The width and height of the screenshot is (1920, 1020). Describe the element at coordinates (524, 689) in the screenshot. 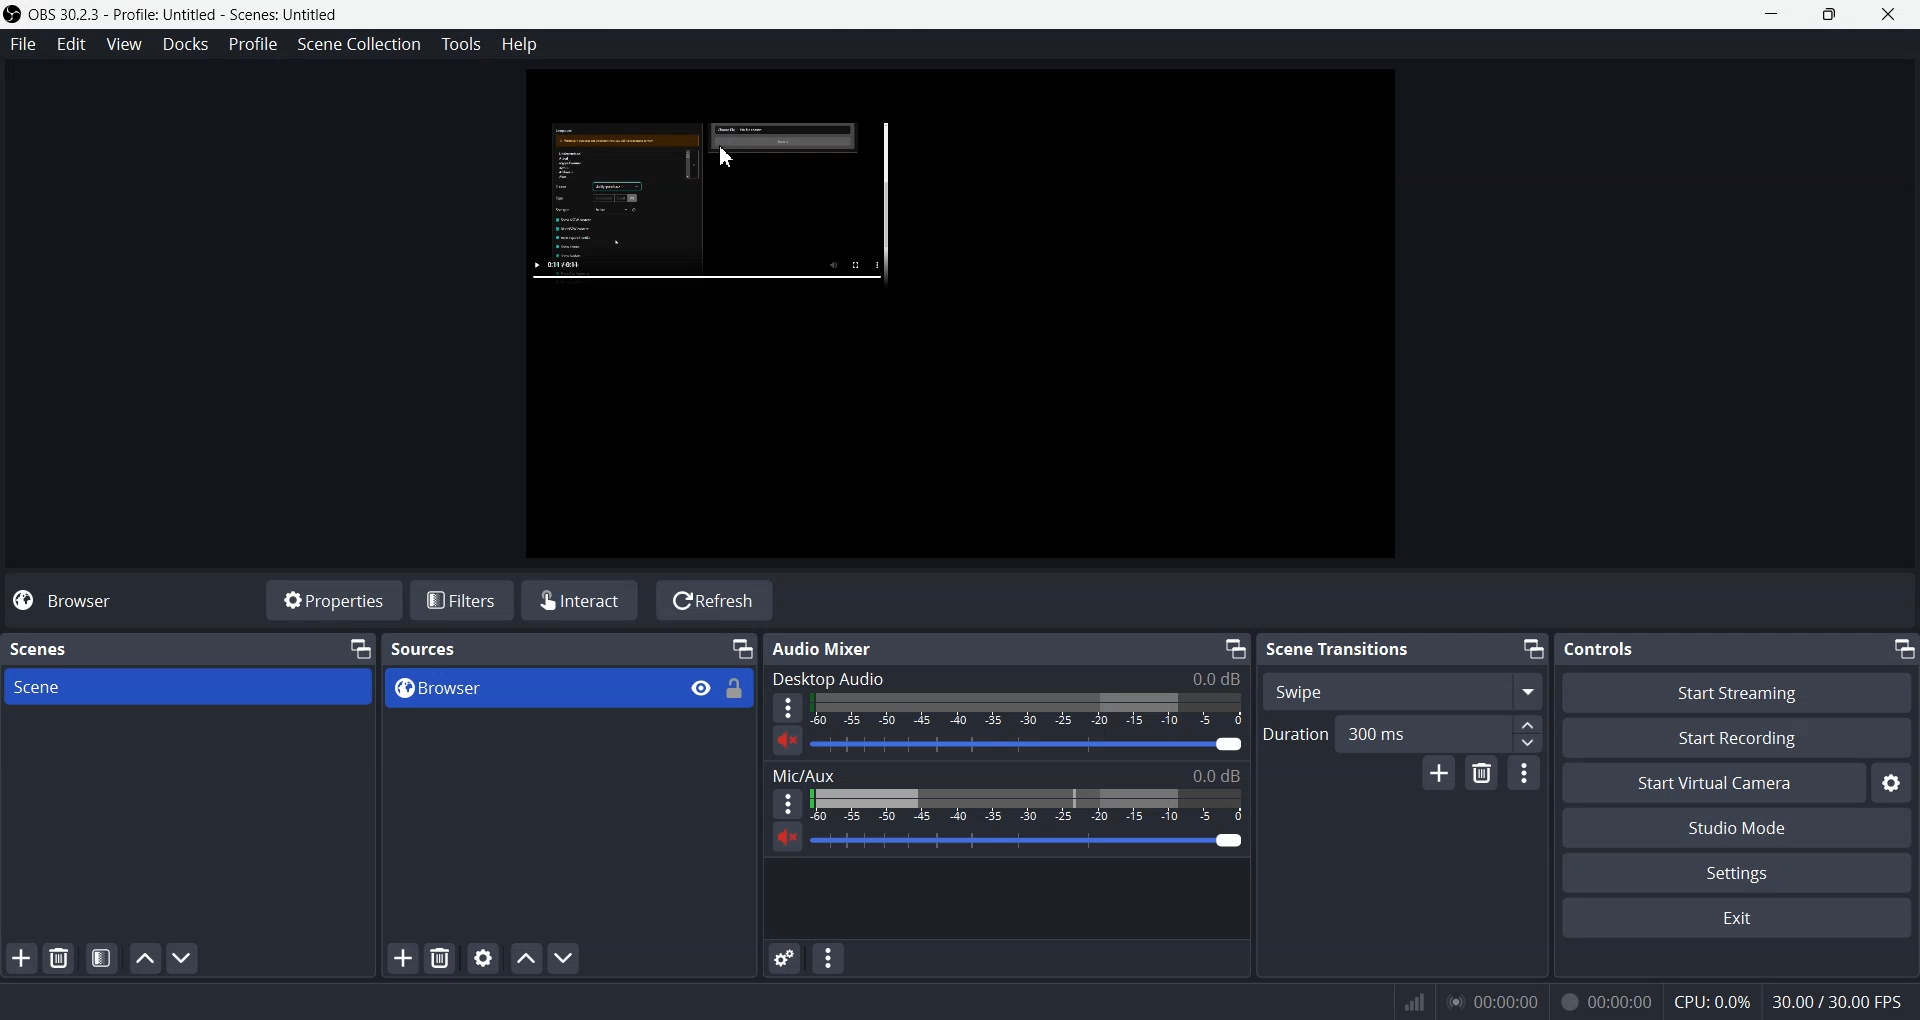

I see `Browser` at that location.